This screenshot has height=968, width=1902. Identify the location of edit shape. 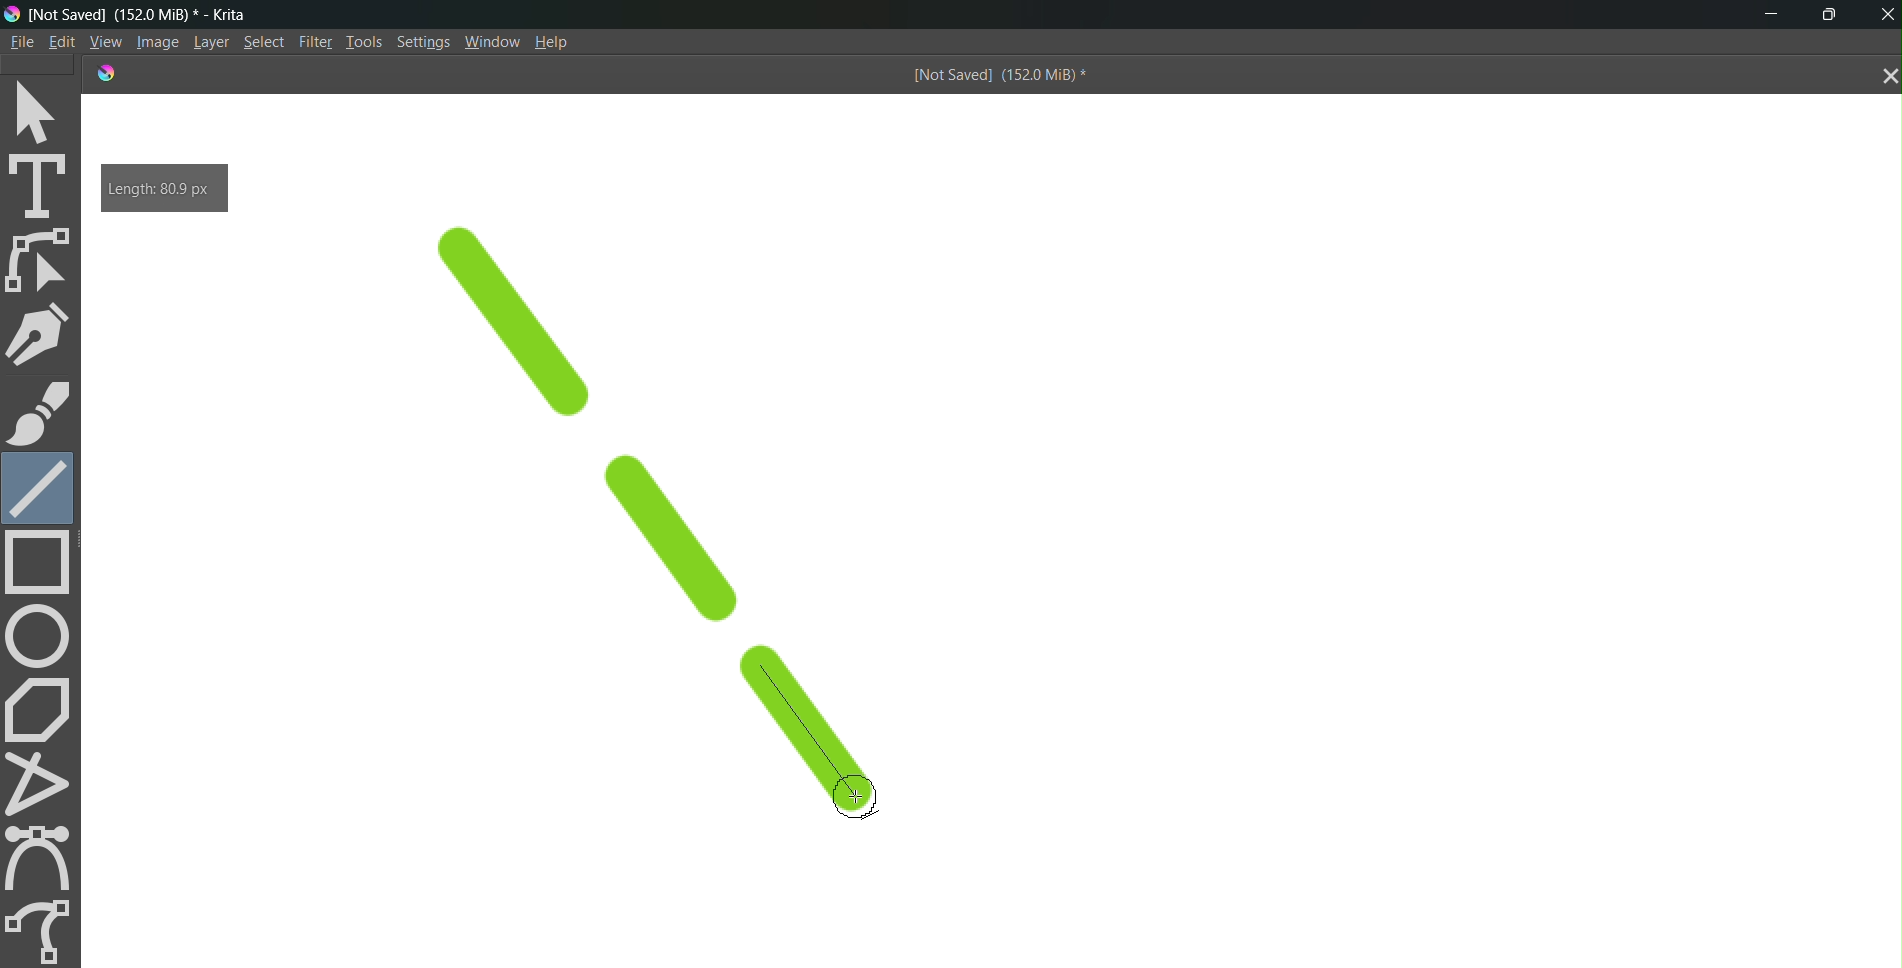
(43, 261).